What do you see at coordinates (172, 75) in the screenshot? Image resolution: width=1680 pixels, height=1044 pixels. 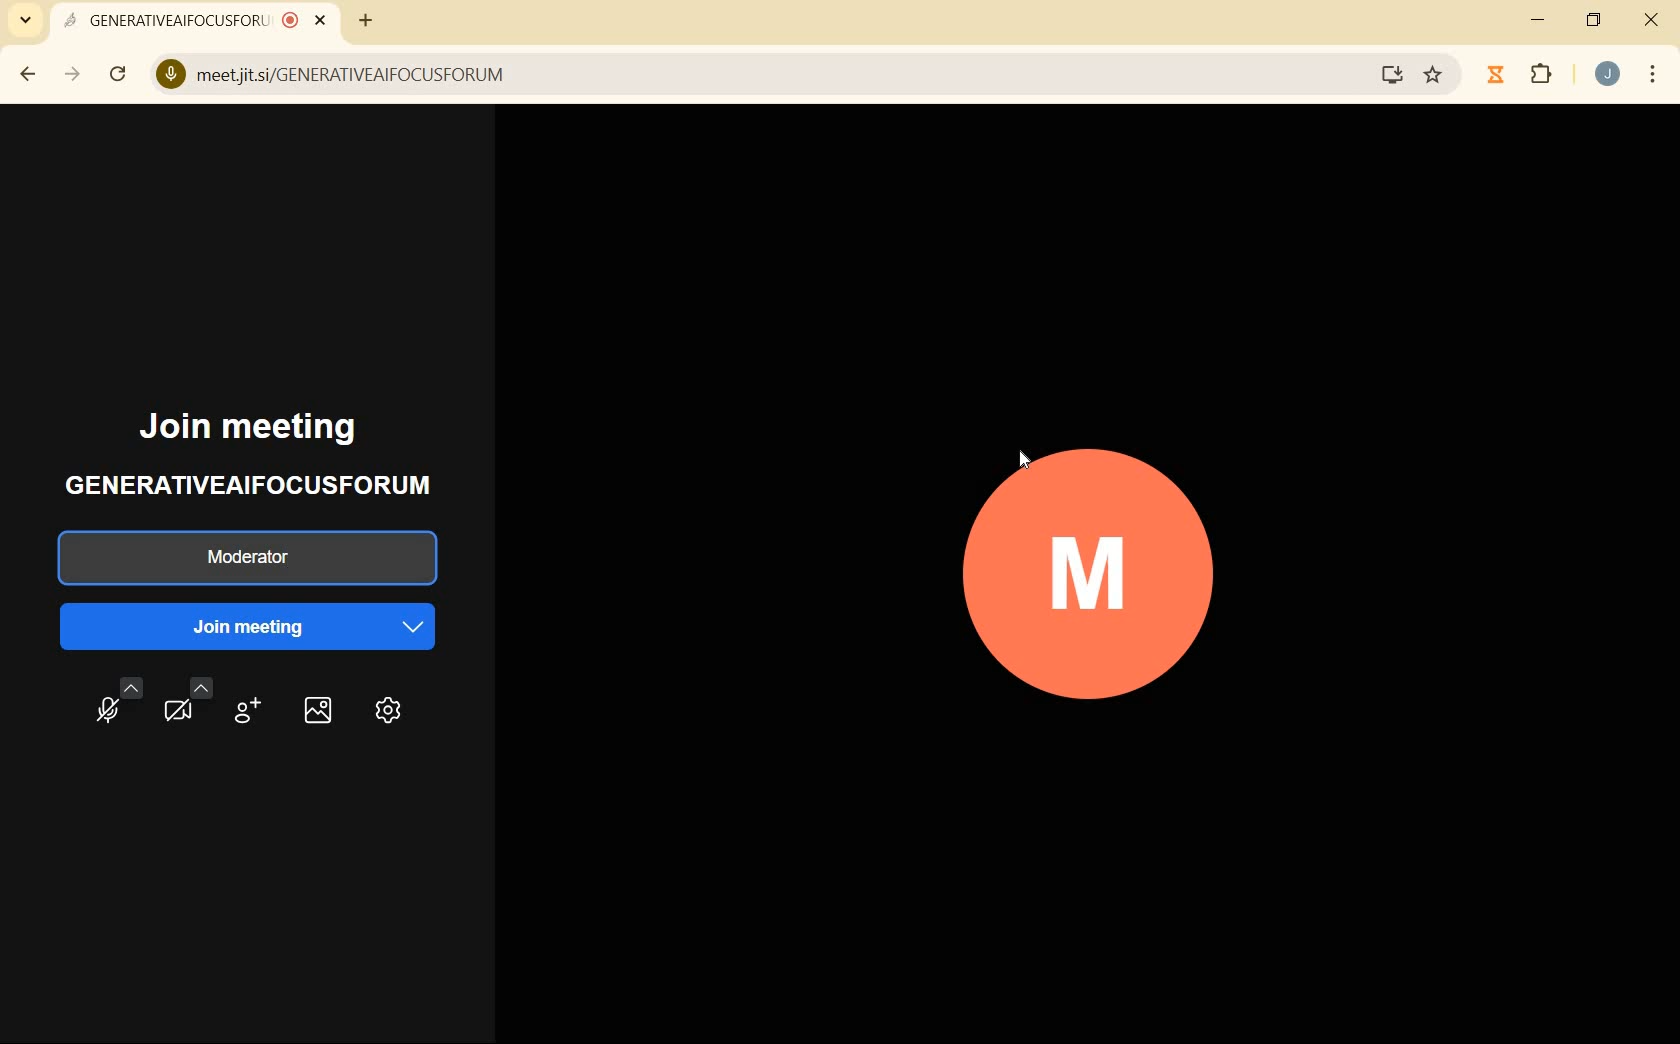 I see `View Site Information` at bounding box center [172, 75].